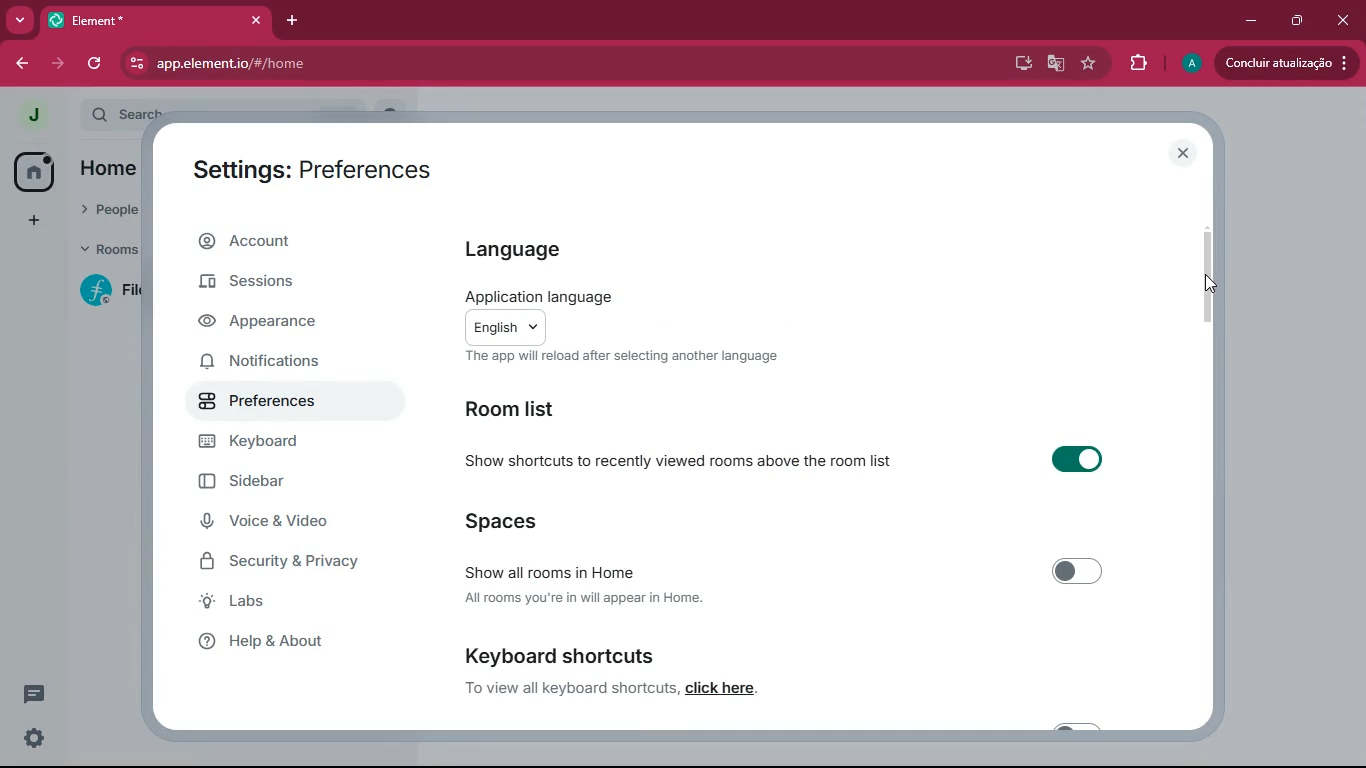 This screenshot has height=768, width=1366. Describe the element at coordinates (291, 562) in the screenshot. I see `security & privacy` at that location.